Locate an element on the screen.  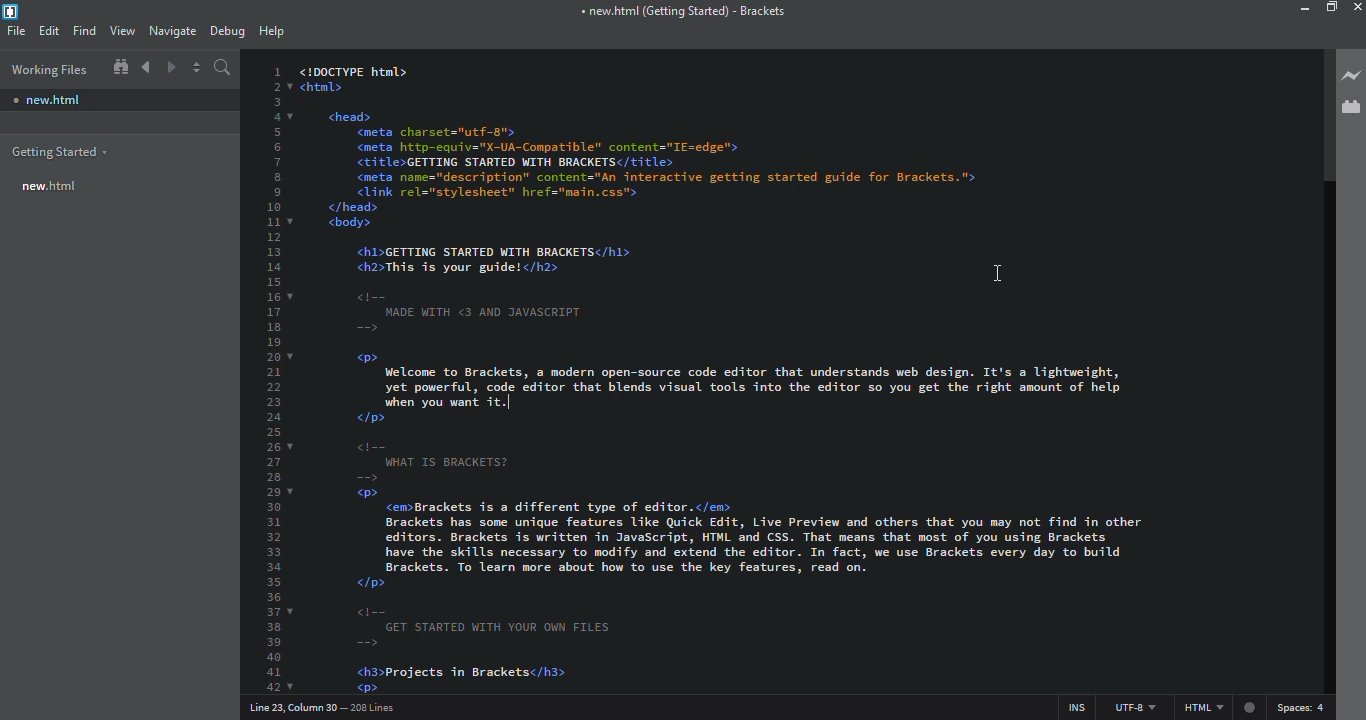
minimize is located at coordinates (1298, 9).